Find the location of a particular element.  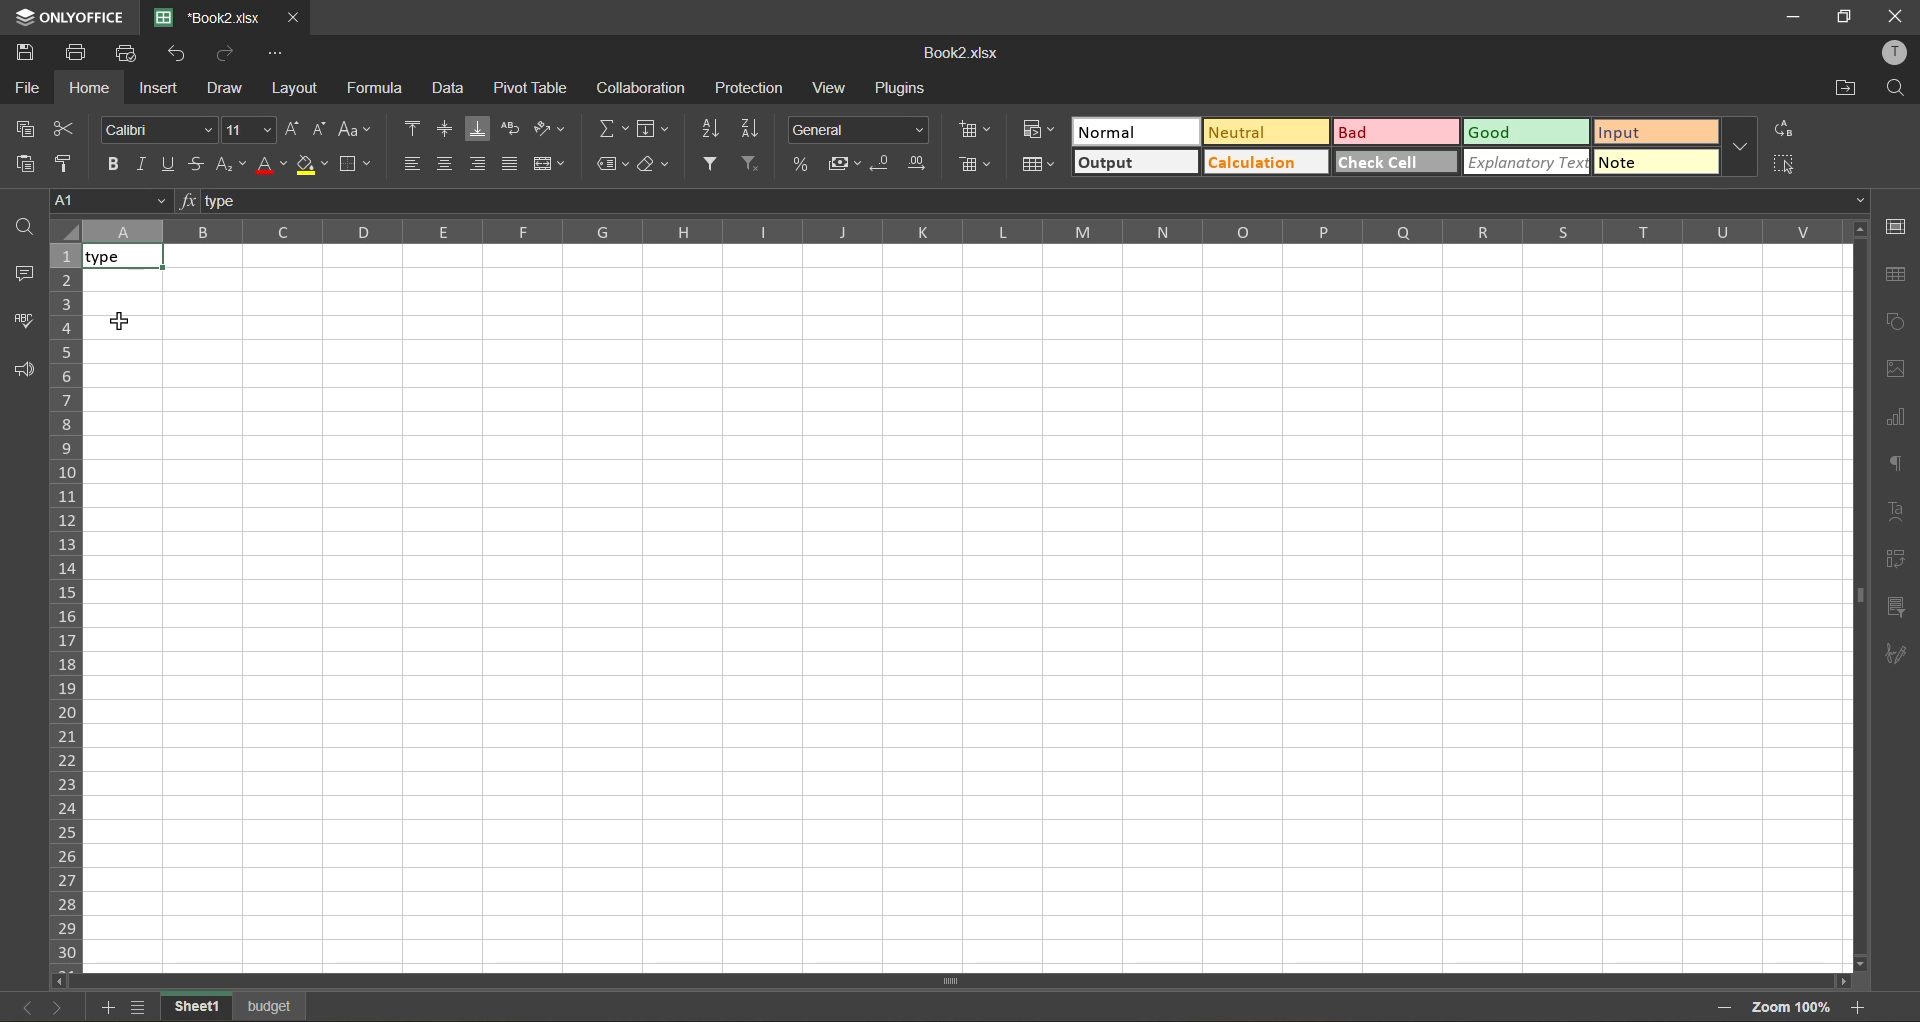

output is located at coordinates (1138, 161).